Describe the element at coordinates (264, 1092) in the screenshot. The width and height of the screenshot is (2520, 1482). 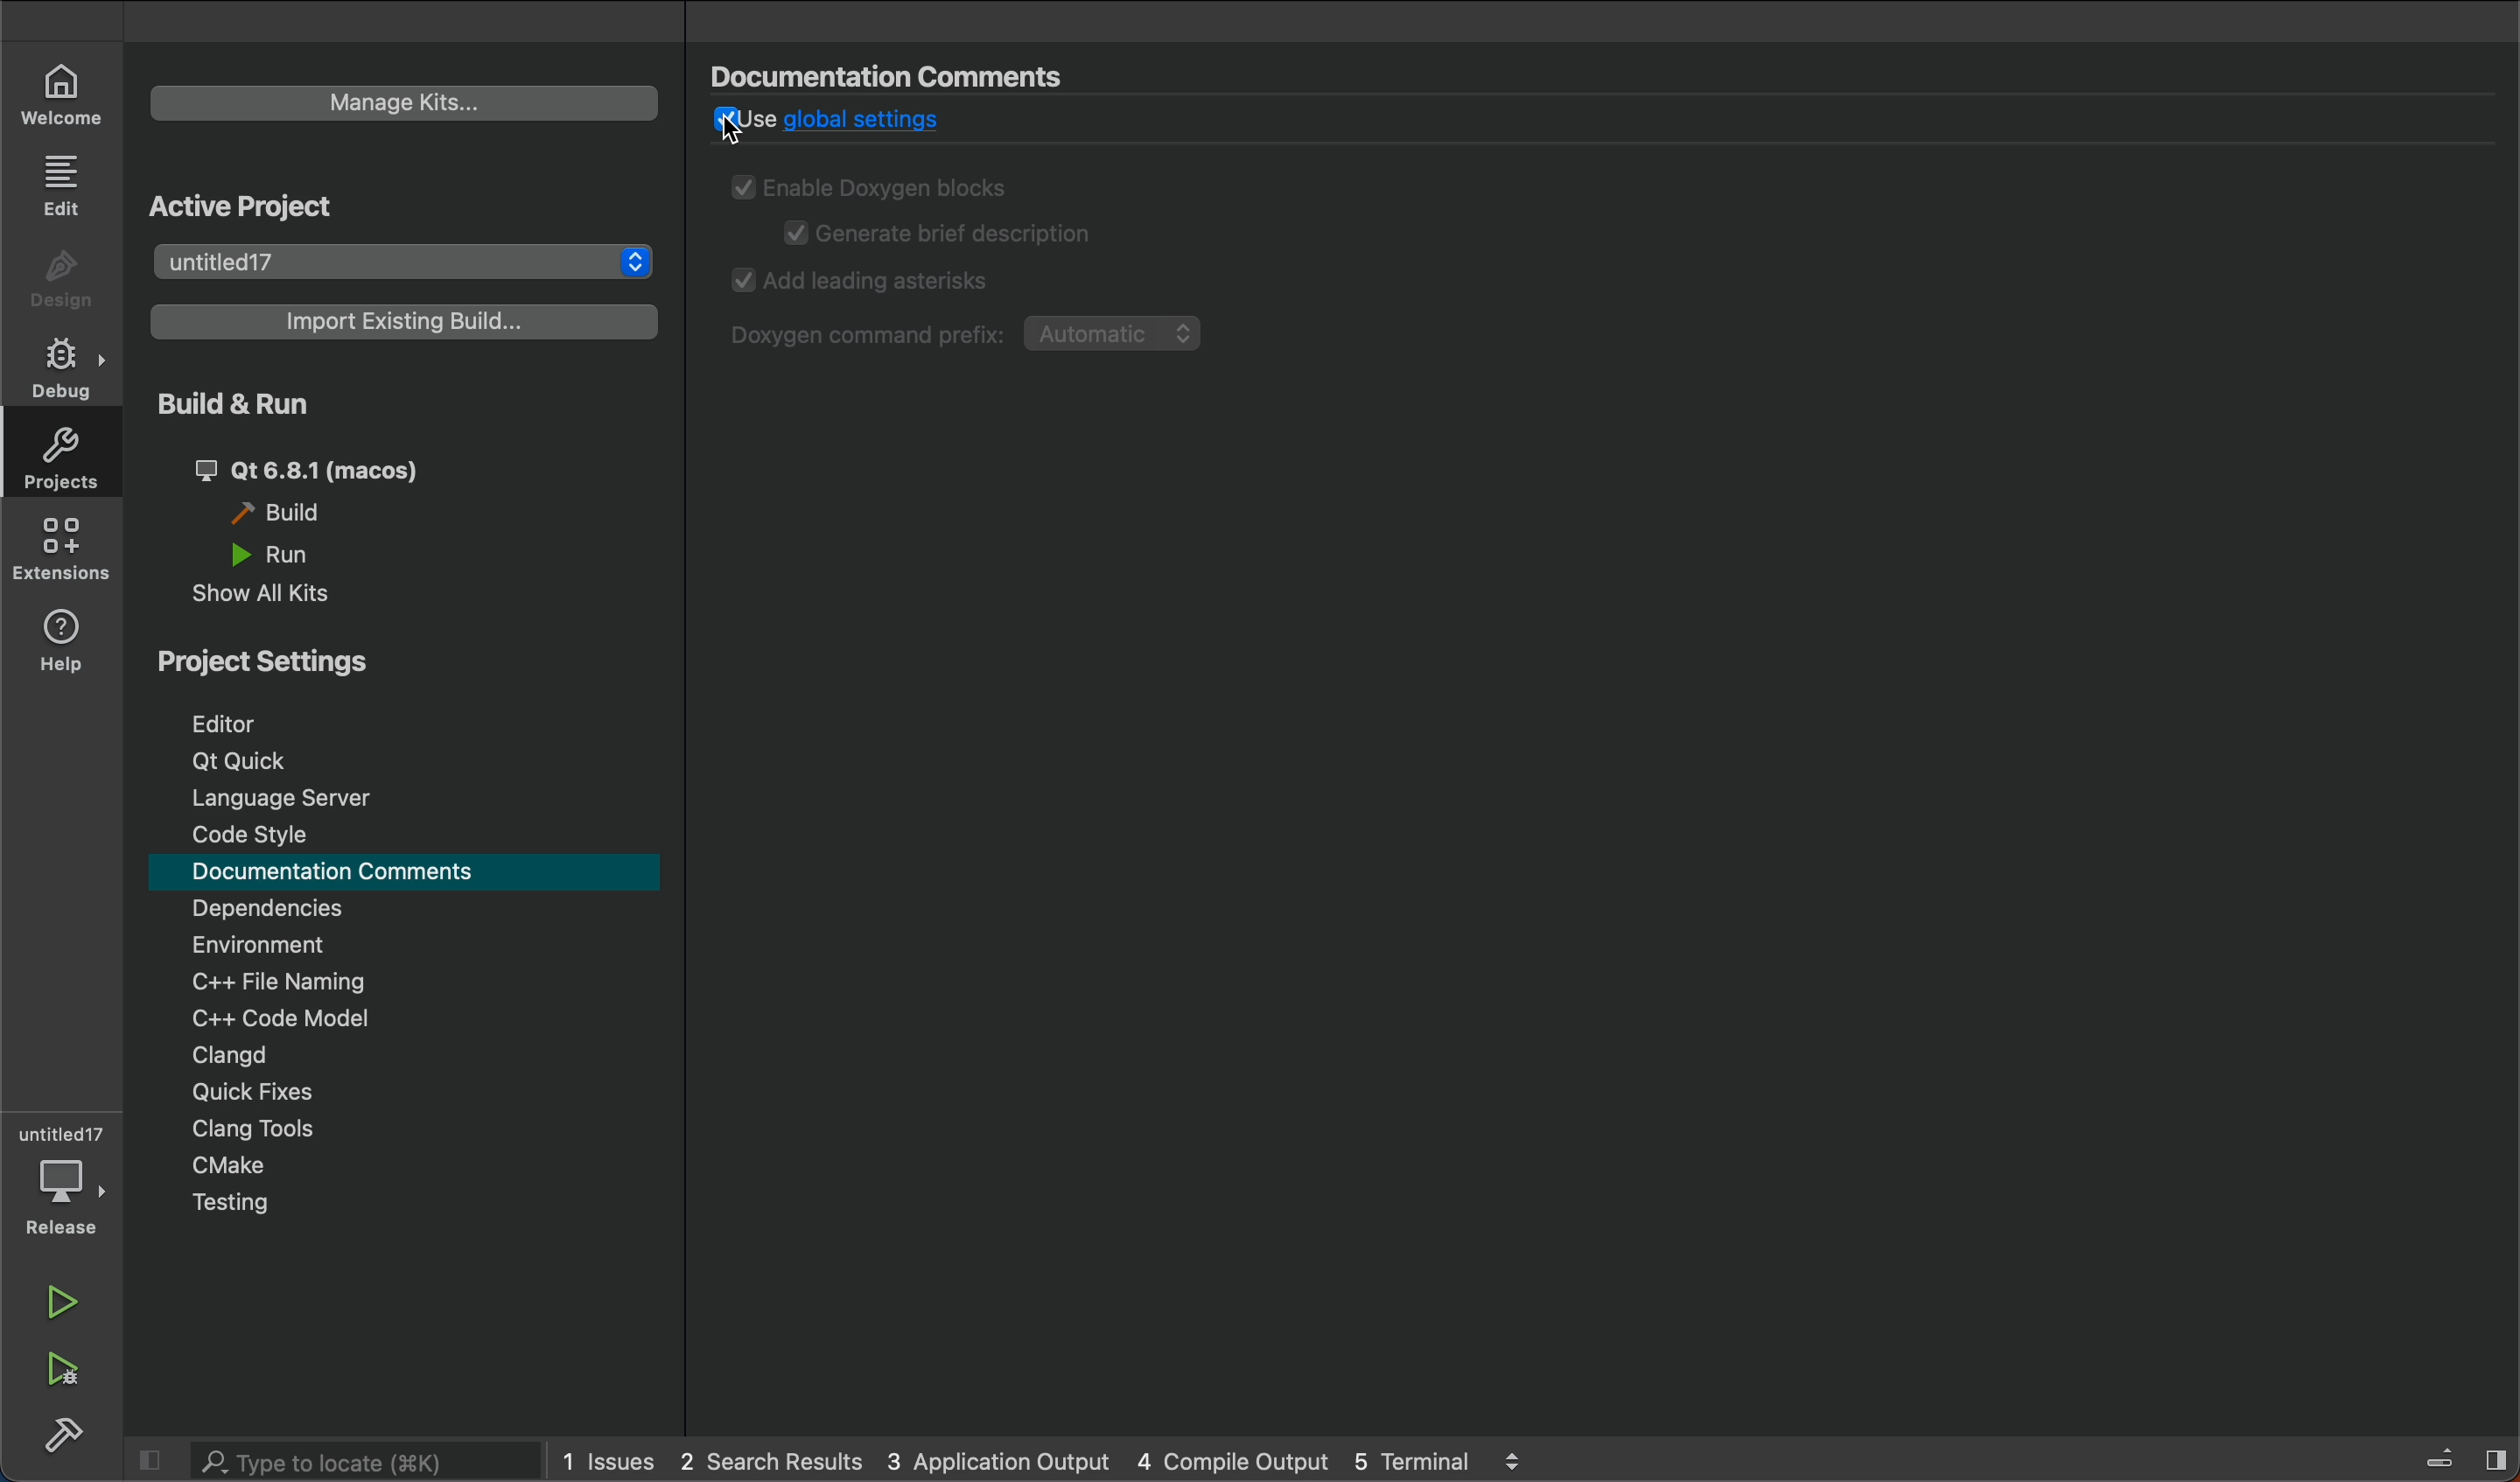
I see `quick fixes` at that location.